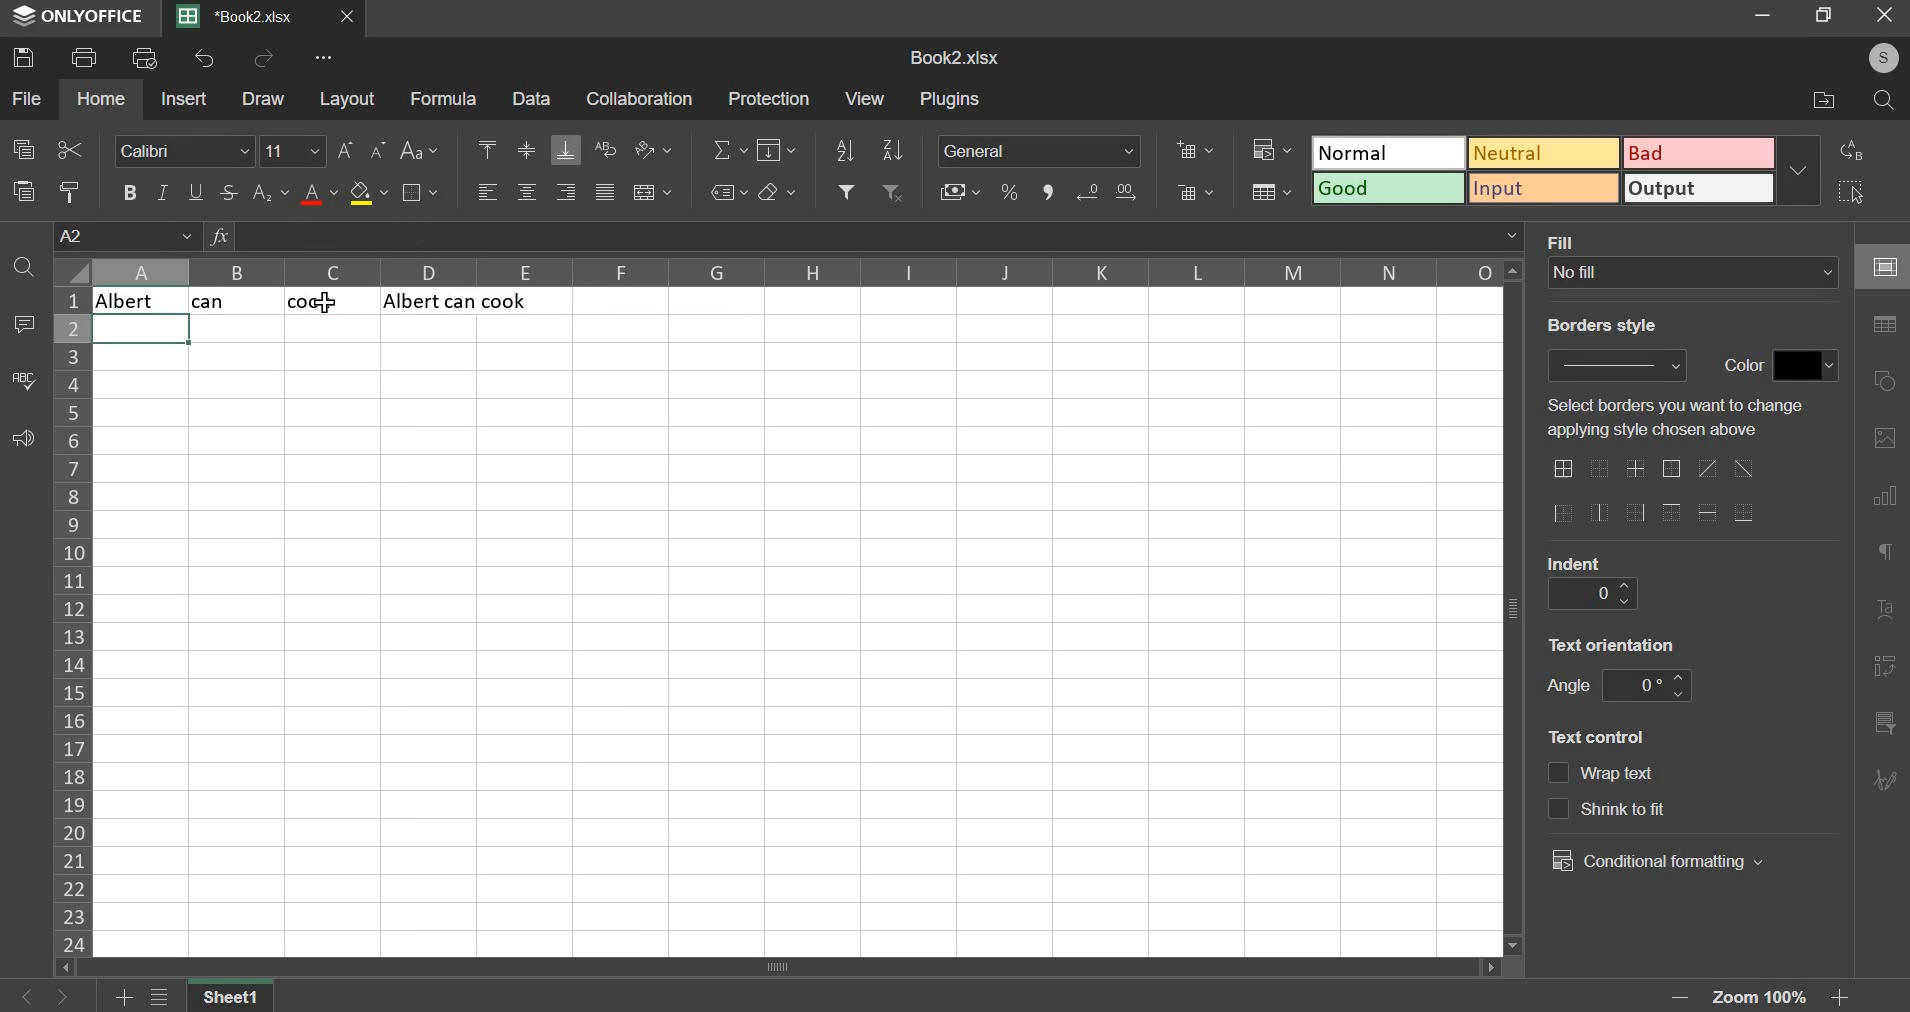 This screenshot has width=1910, height=1012. What do you see at coordinates (1884, 500) in the screenshot?
I see `chart` at bounding box center [1884, 500].